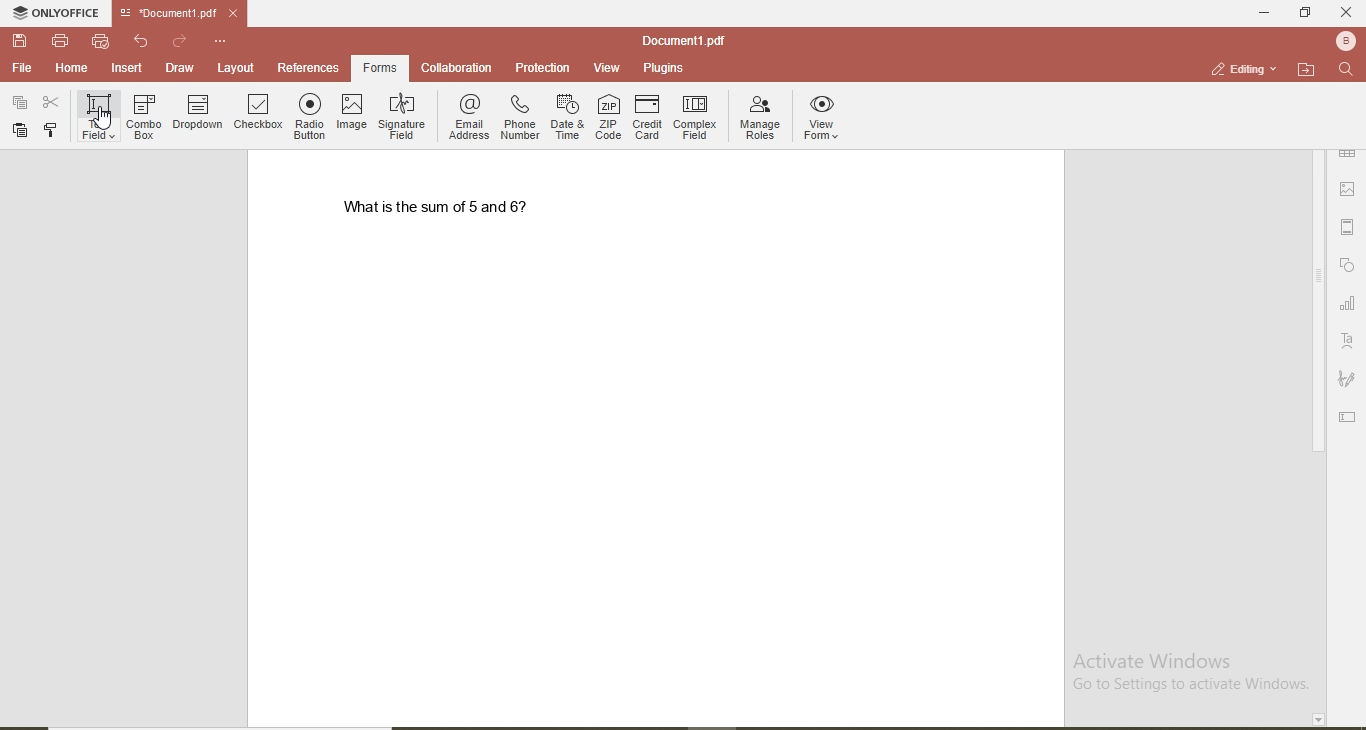  I want to click on redo, so click(178, 37).